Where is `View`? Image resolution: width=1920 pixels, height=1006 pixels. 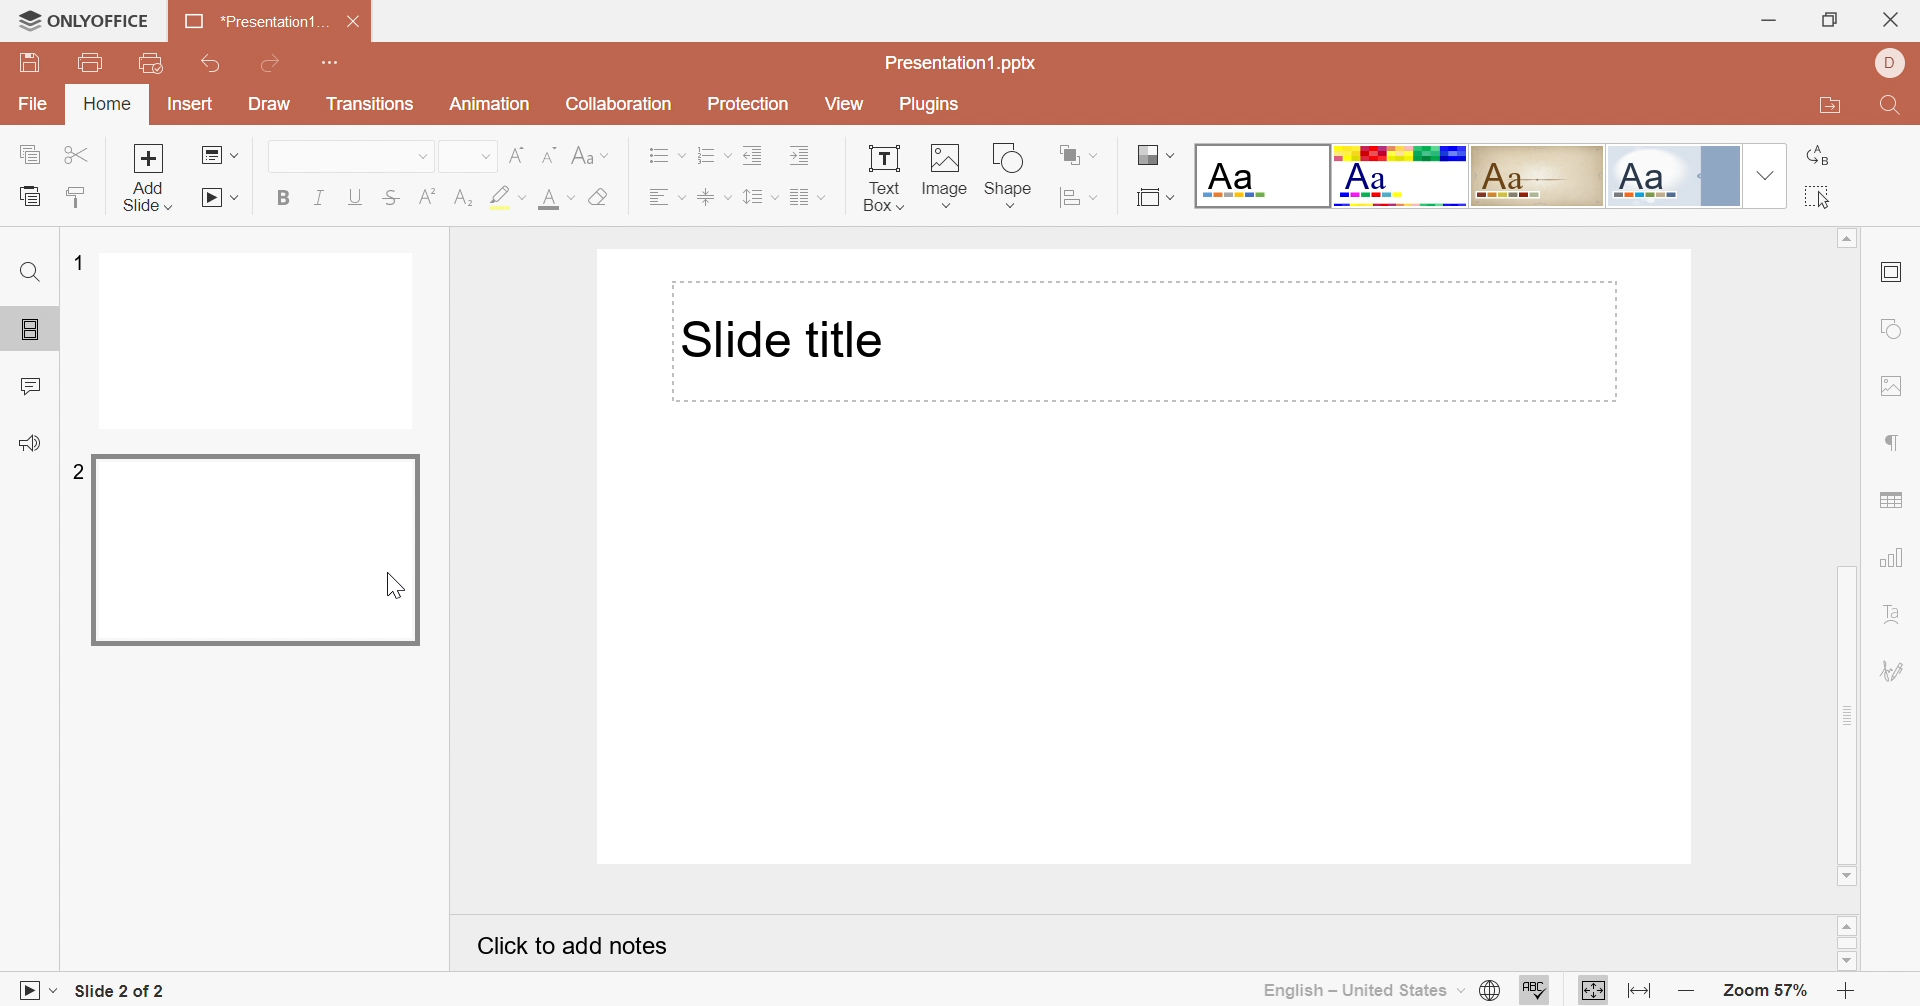 View is located at coordinates (844, 103).